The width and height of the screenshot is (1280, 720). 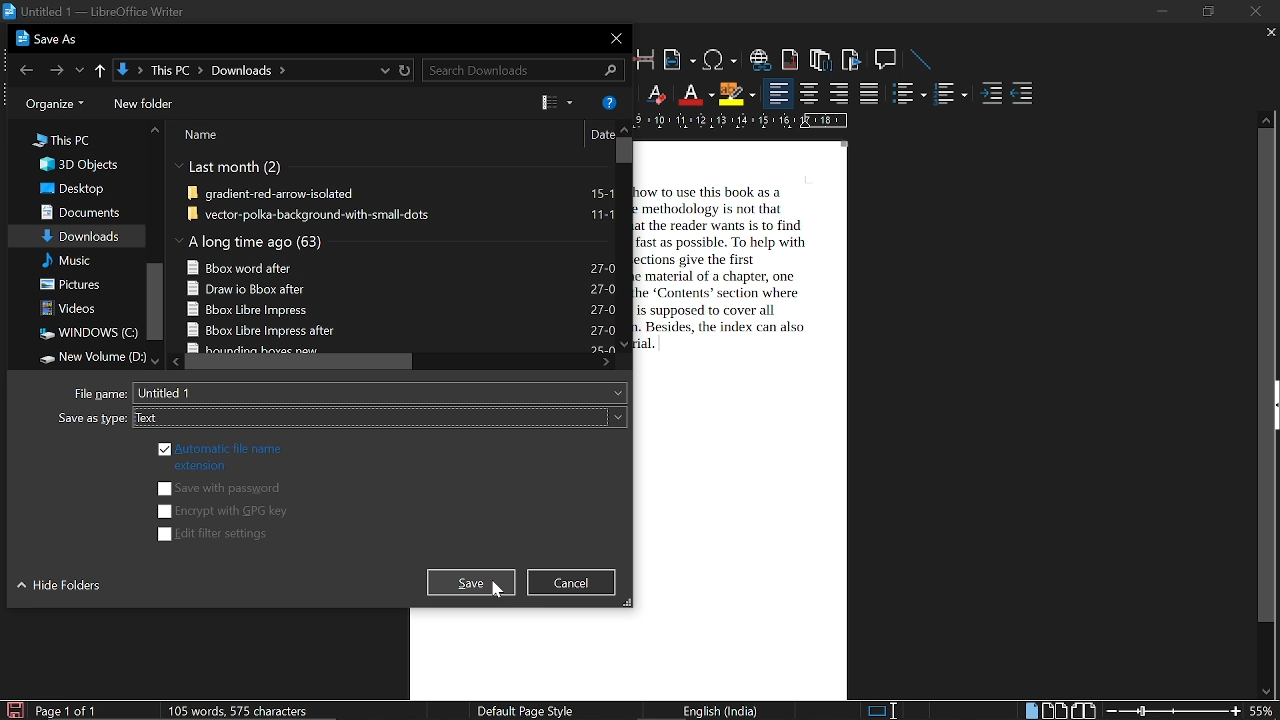 What do you see at coordinates (742, 120) in the screenshot?
I see `scale` at bounding box center [742, 120].